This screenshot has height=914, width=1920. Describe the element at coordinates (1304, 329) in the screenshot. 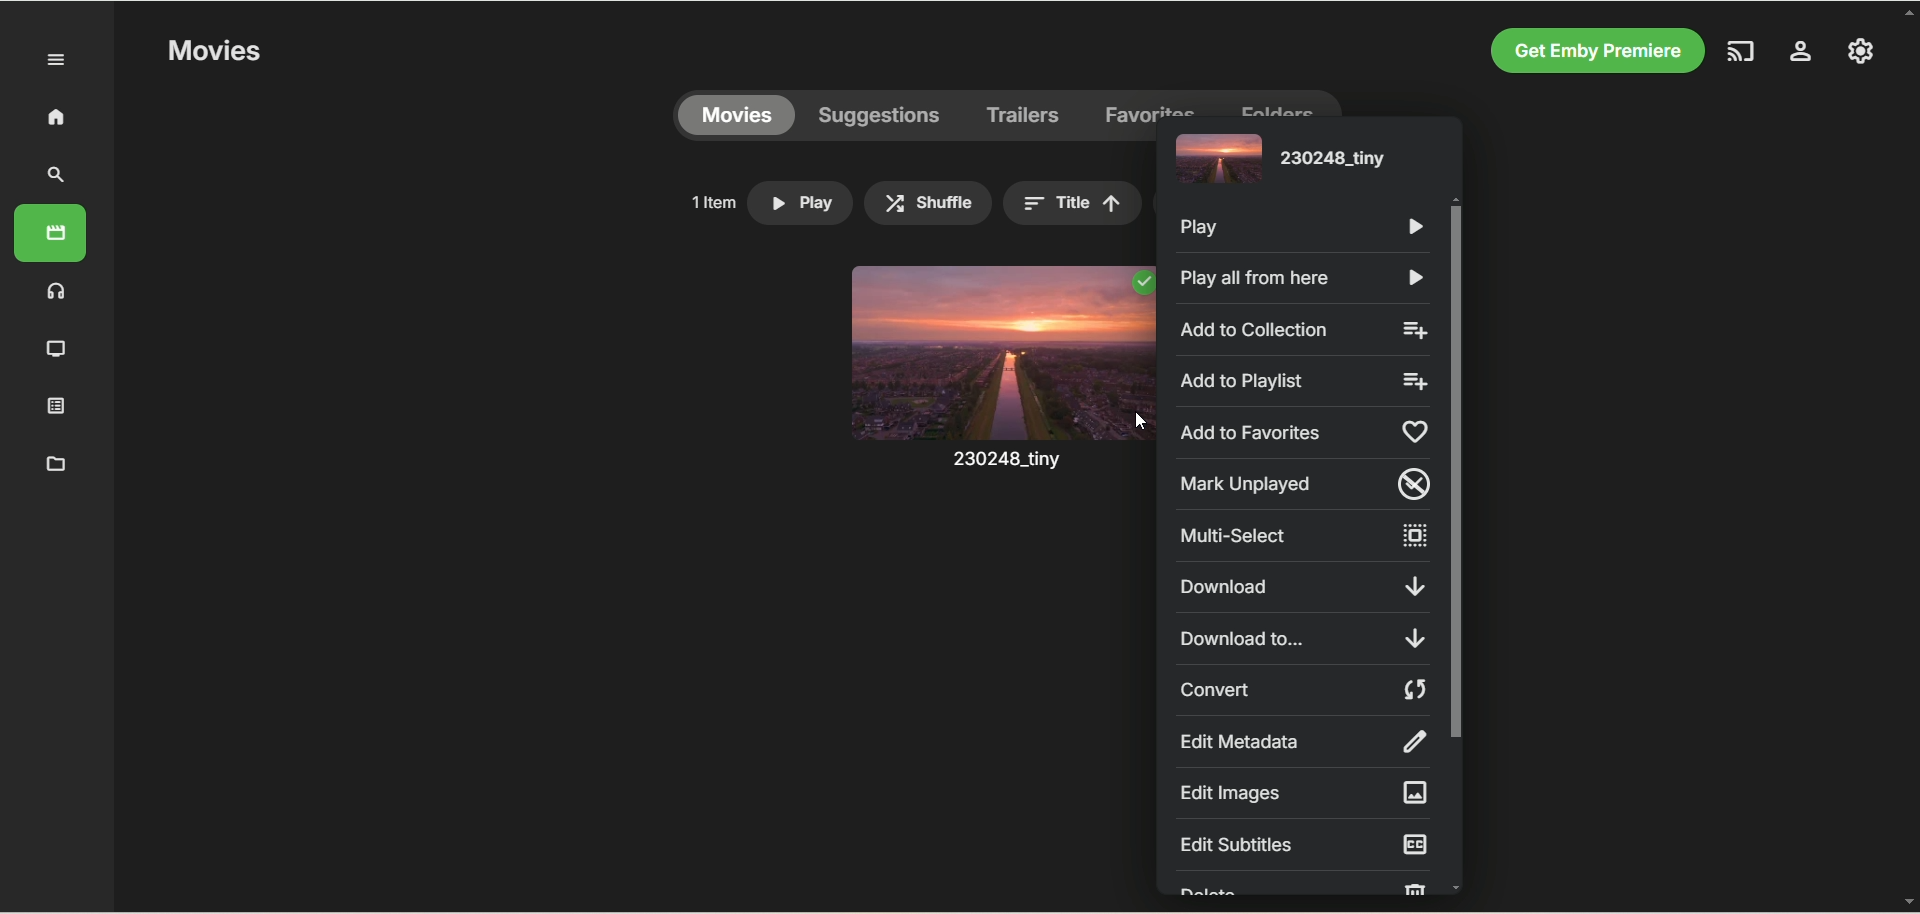

I see `add to collection` at that location.